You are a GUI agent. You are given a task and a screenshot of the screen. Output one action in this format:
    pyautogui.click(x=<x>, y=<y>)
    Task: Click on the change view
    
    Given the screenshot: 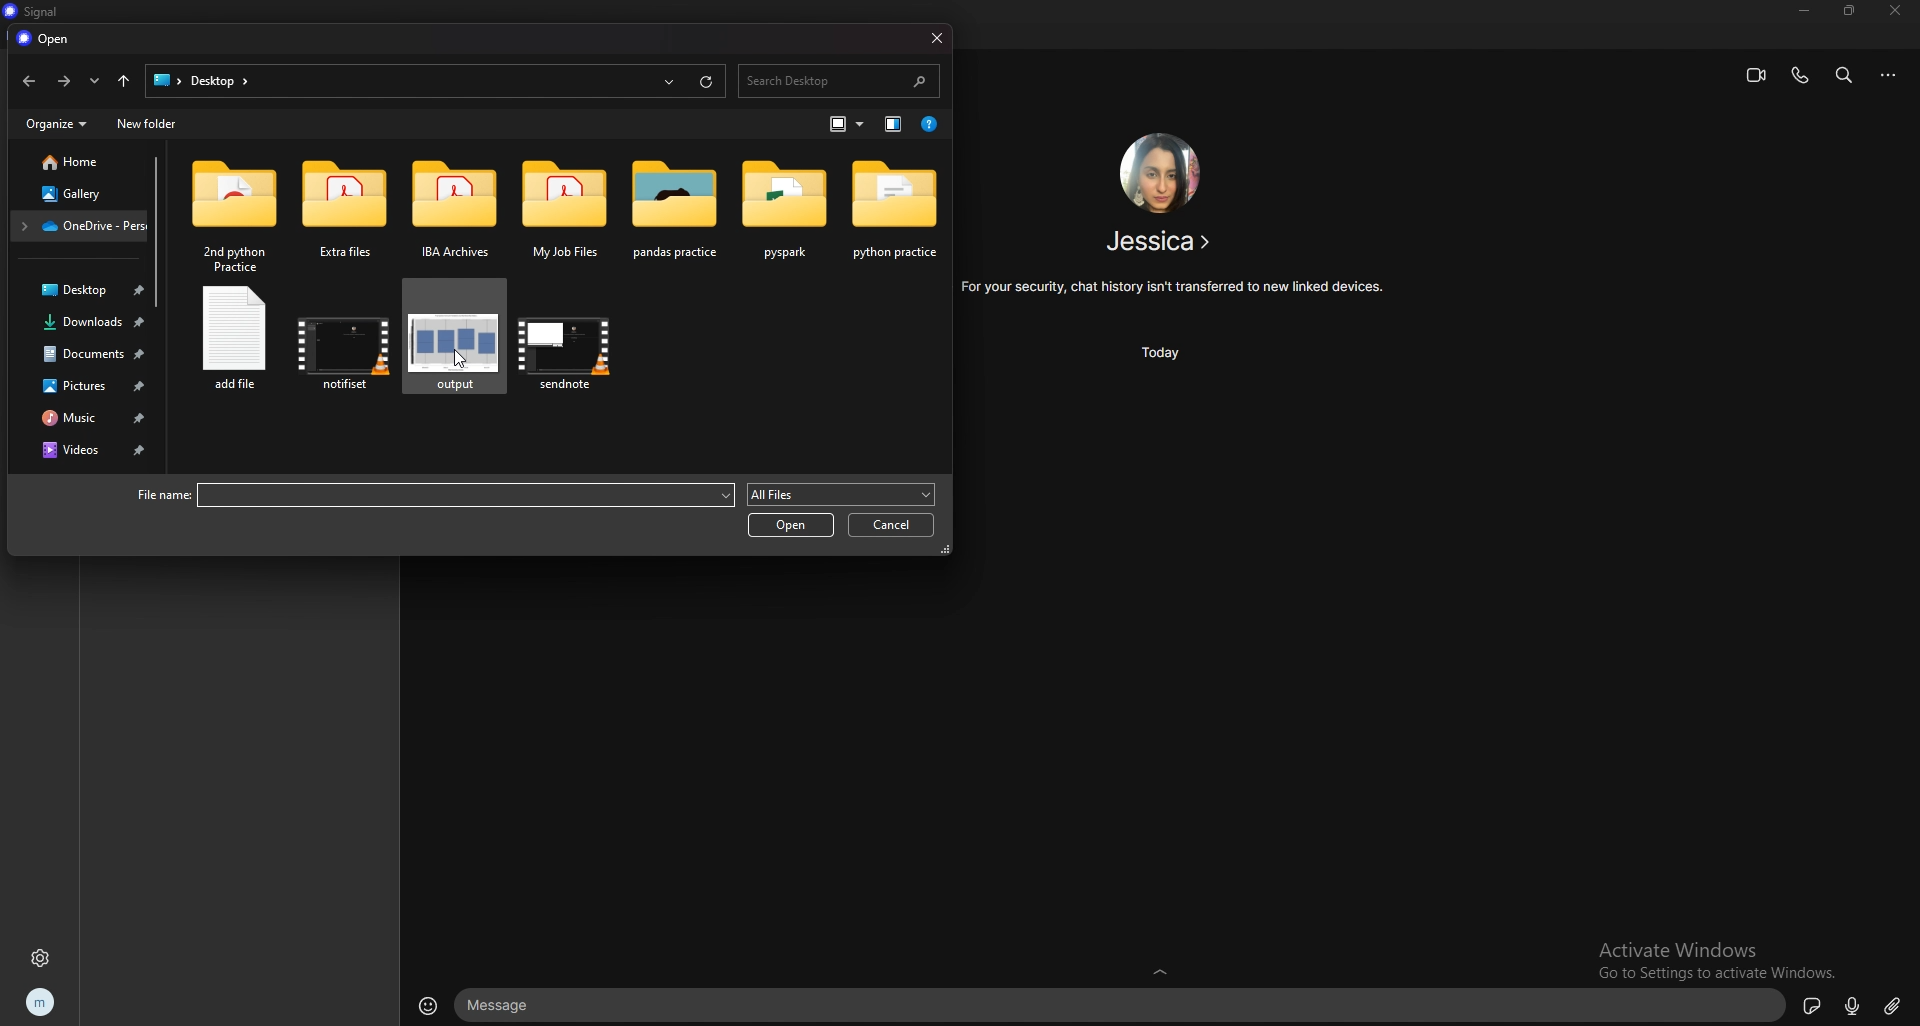 What is the action you would take?
    pyautogui.click(x=850, y=124)
    